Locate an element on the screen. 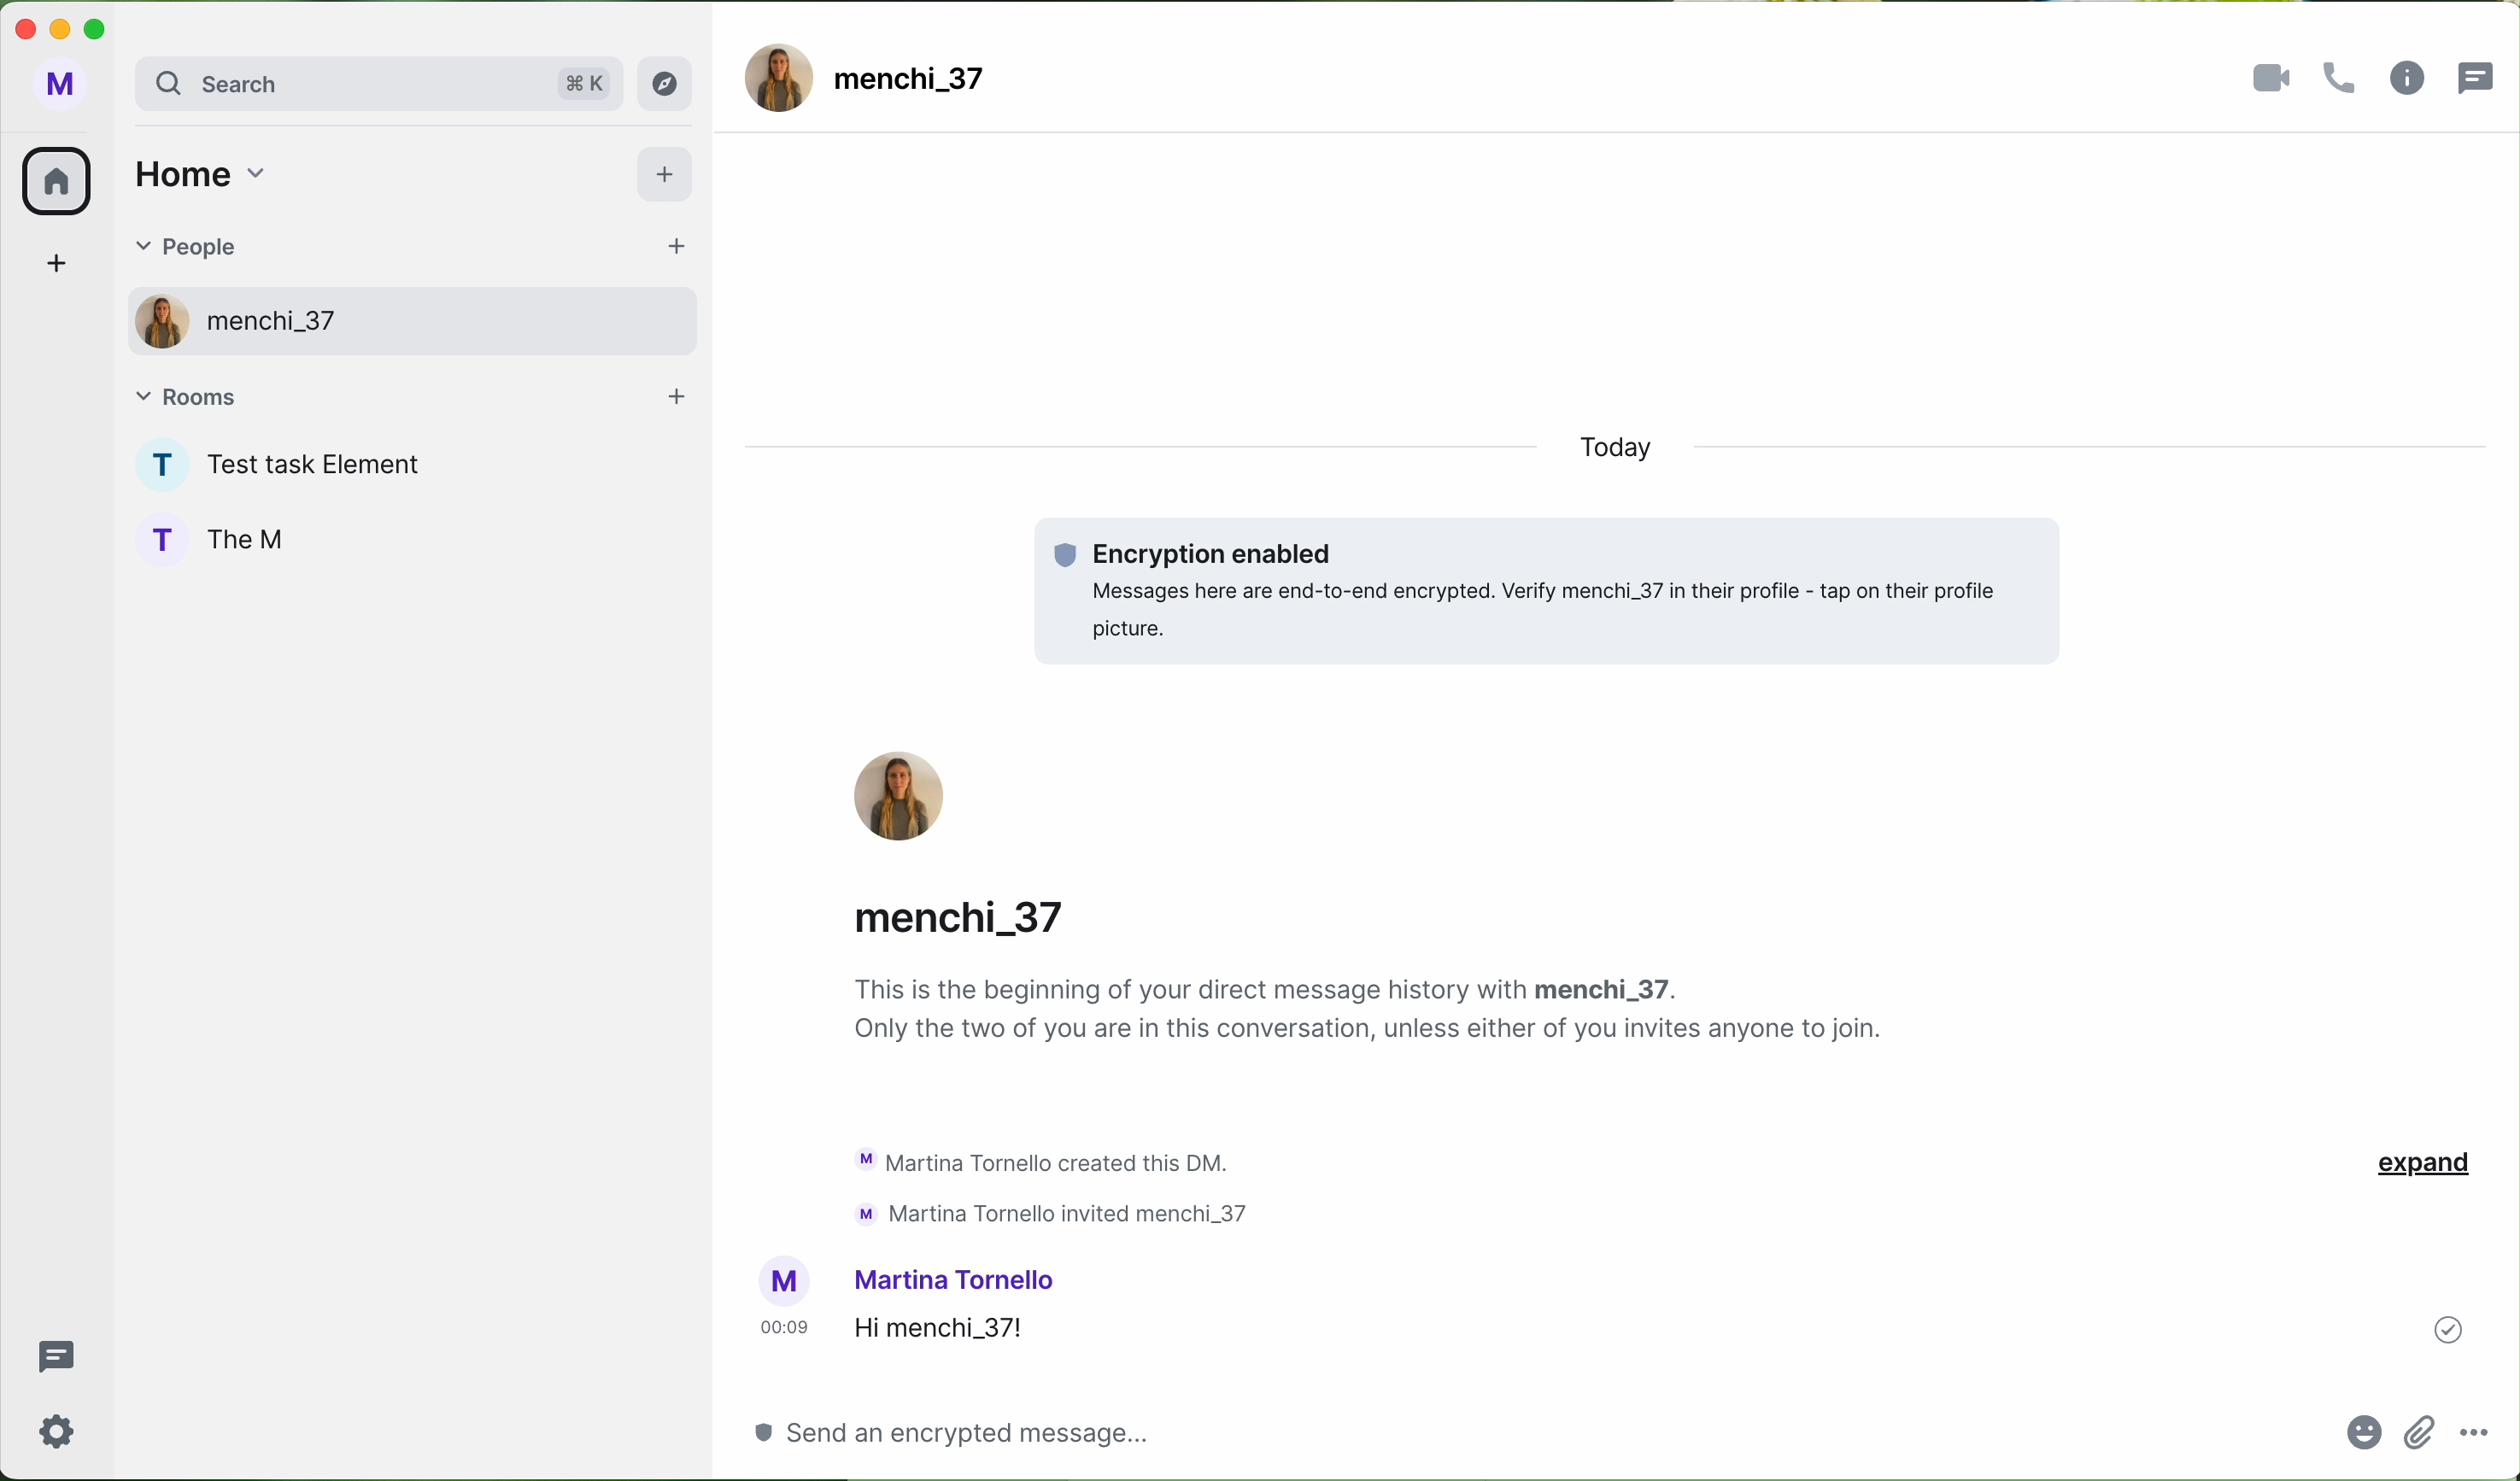 The image size is (2520, 1481). profile is located at coordinates (155, 465).